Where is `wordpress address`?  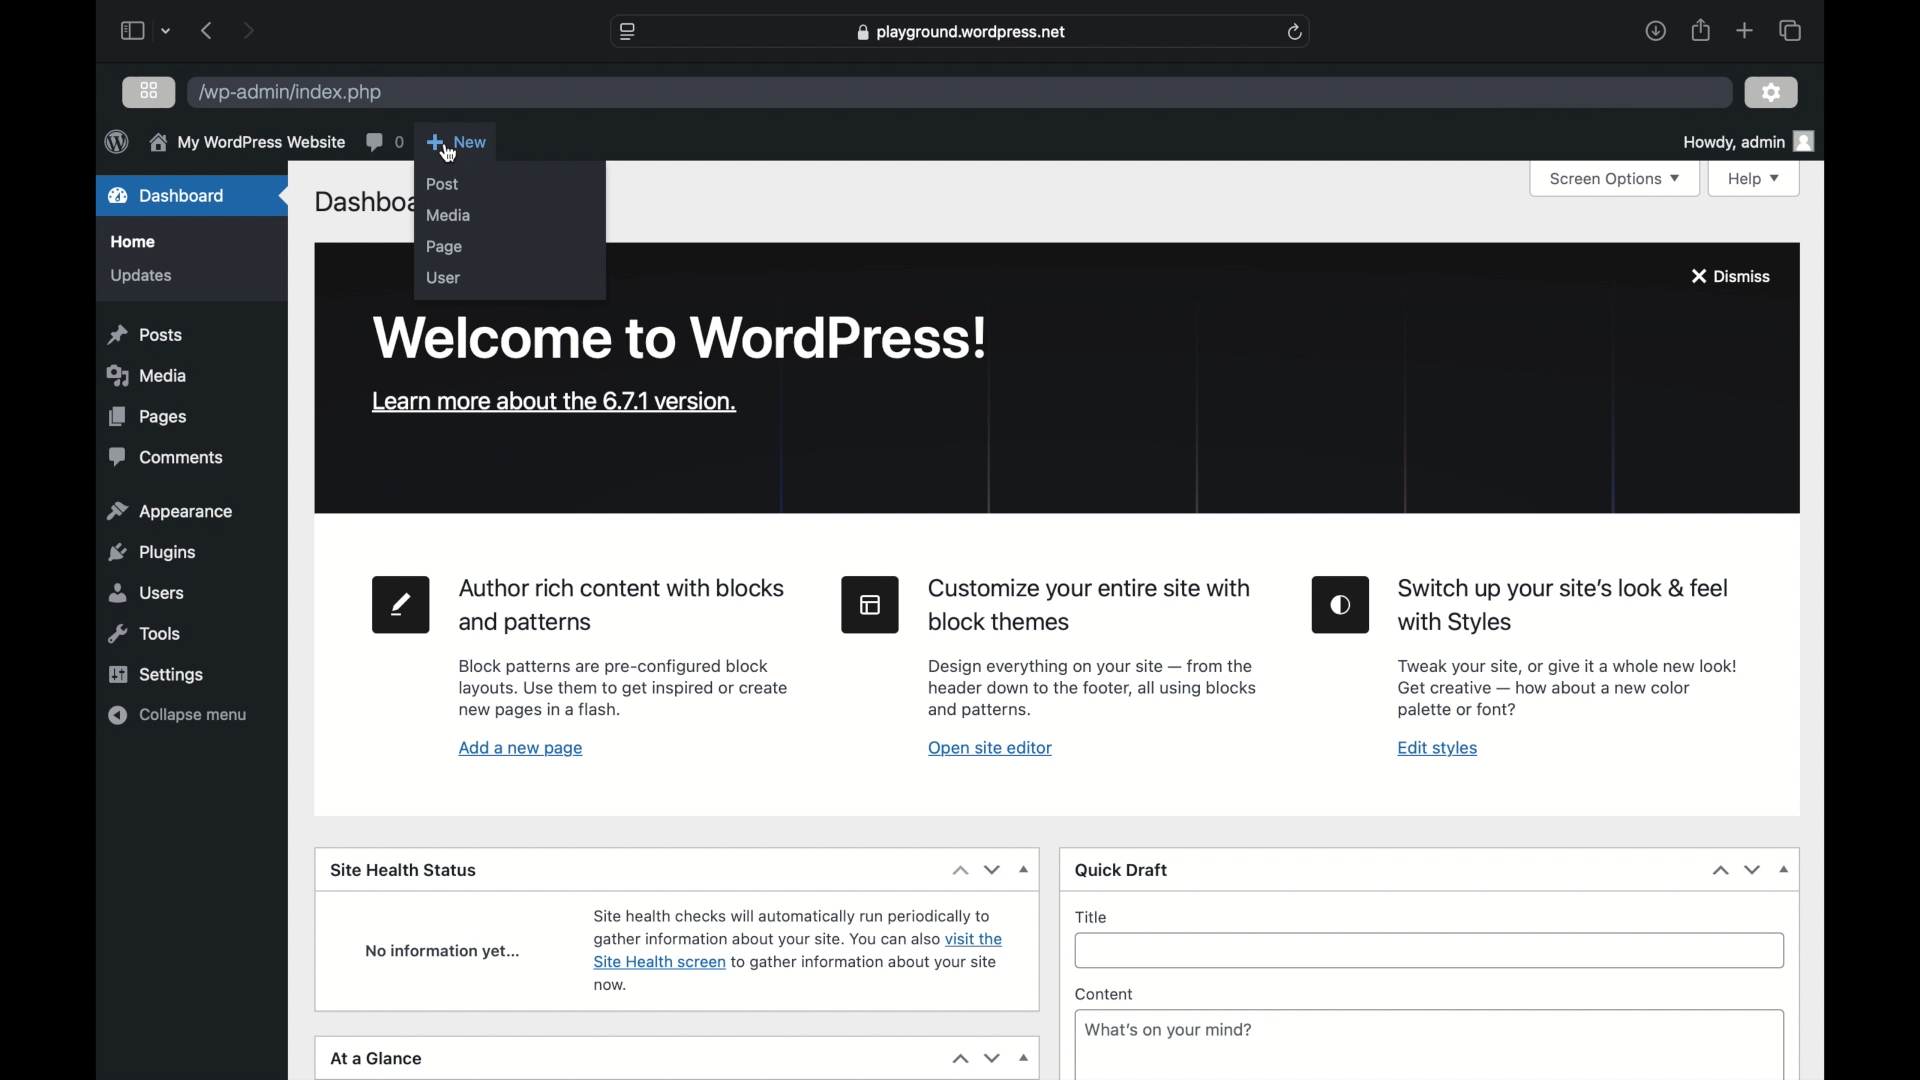 wordpress address is located at coordinates (290, 94).